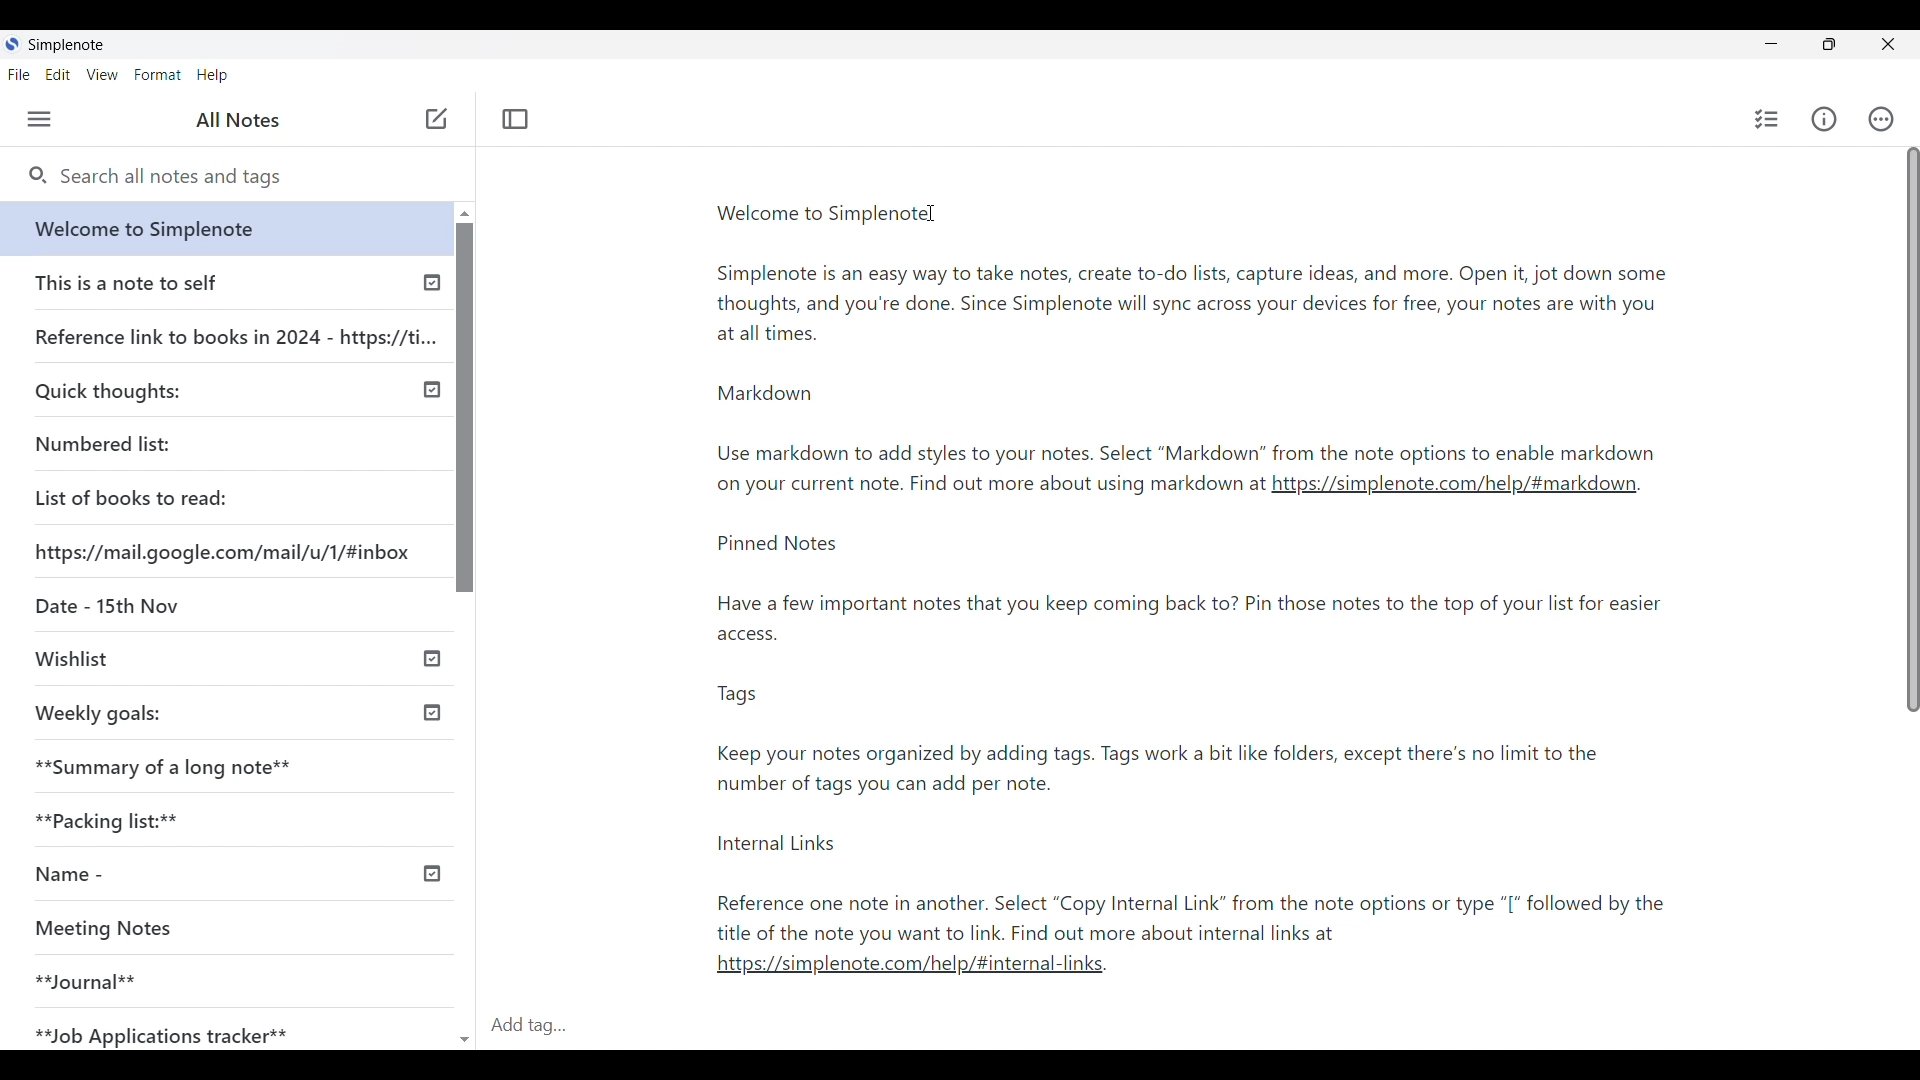  What do you see at coordinates (108, 392) in the screenshot?
I see `Quick thoughts` at bounding box center [108, 392].